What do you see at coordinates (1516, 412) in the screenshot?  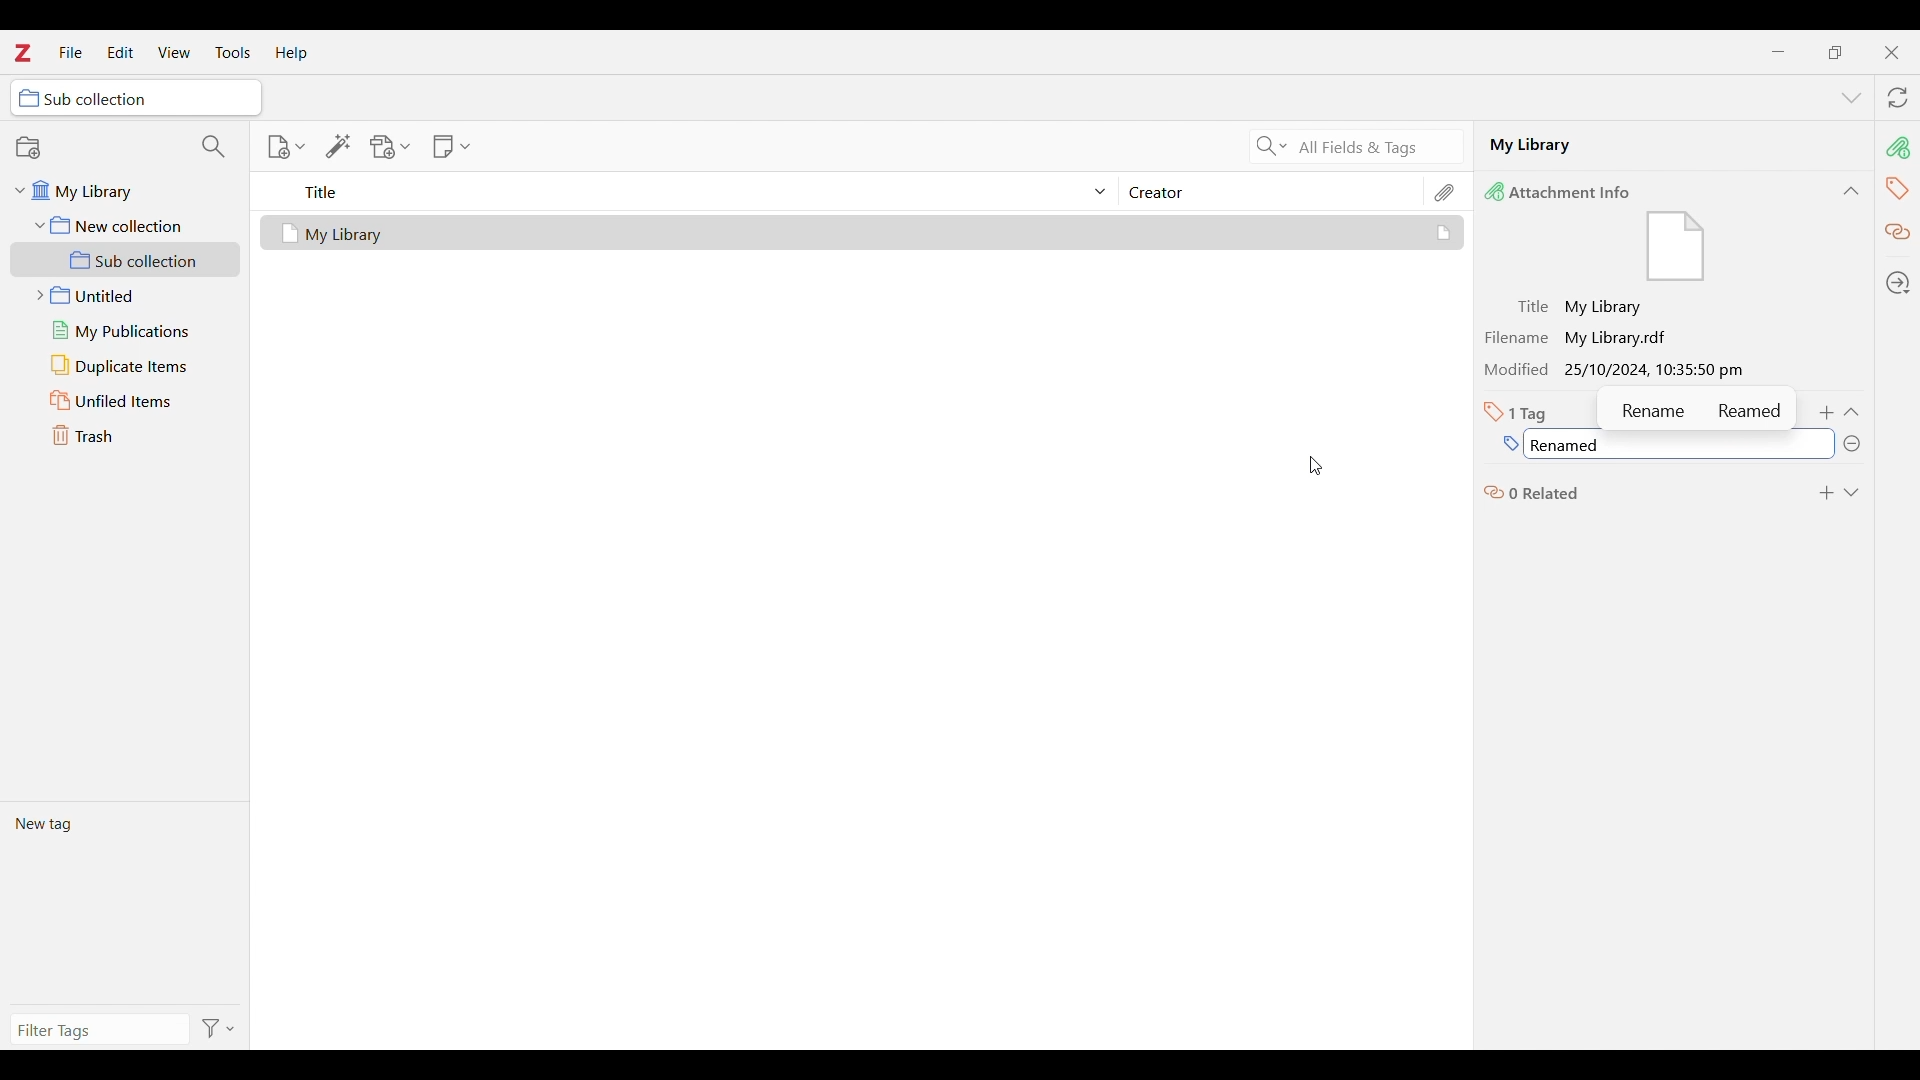 I see `Total number of tags` at bounding box center [1516, 412].